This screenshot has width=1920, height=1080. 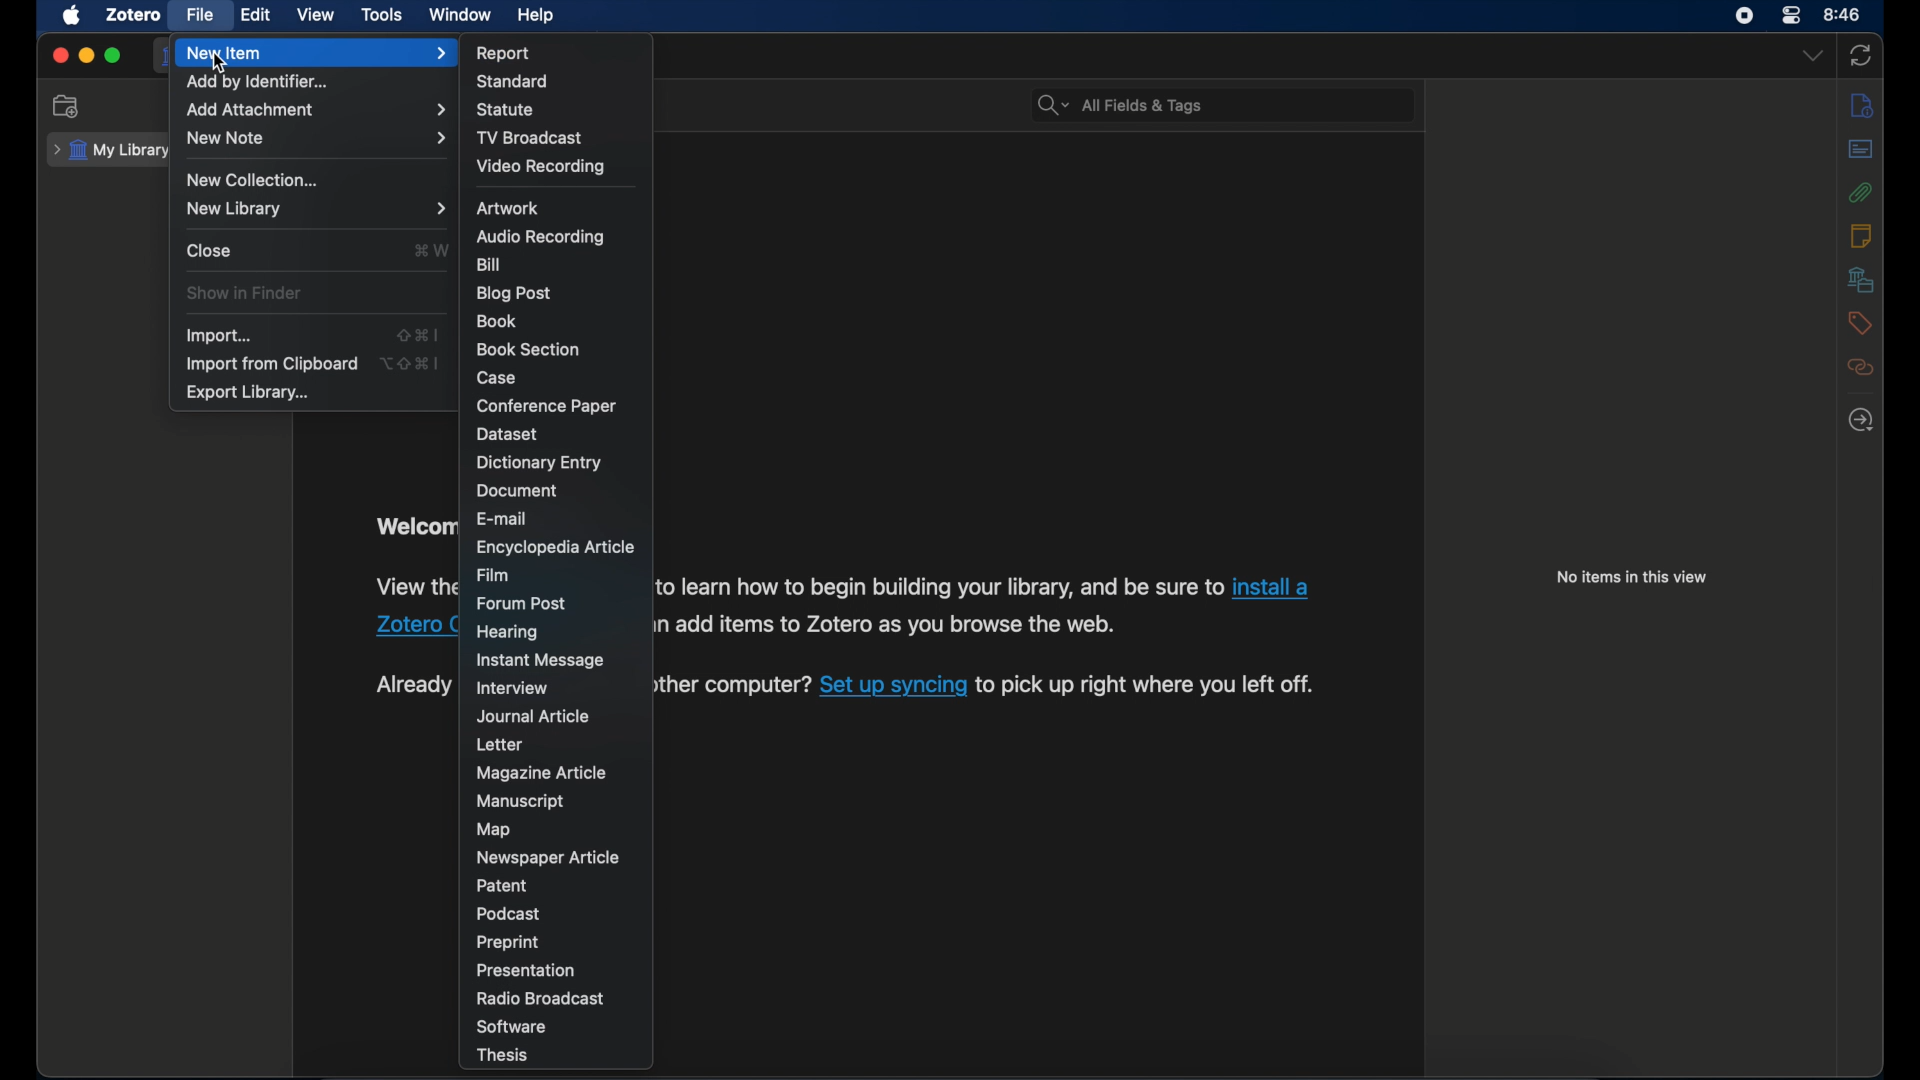 What do you see at coordinates (542, 772) in the screenshot?
I see `magazine article` at bounding box center [542, 772].